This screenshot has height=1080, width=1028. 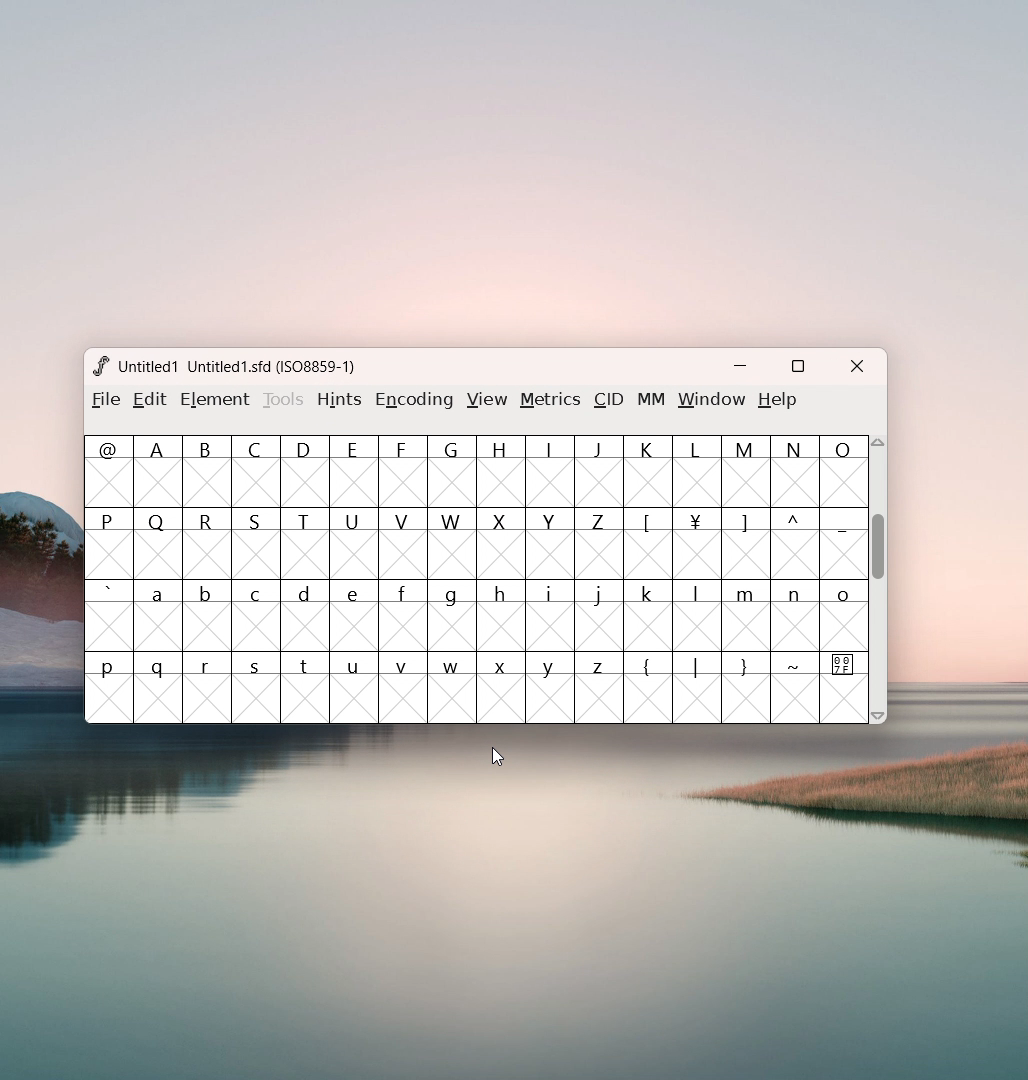 I want to click on n, so click(x=796, y=616).